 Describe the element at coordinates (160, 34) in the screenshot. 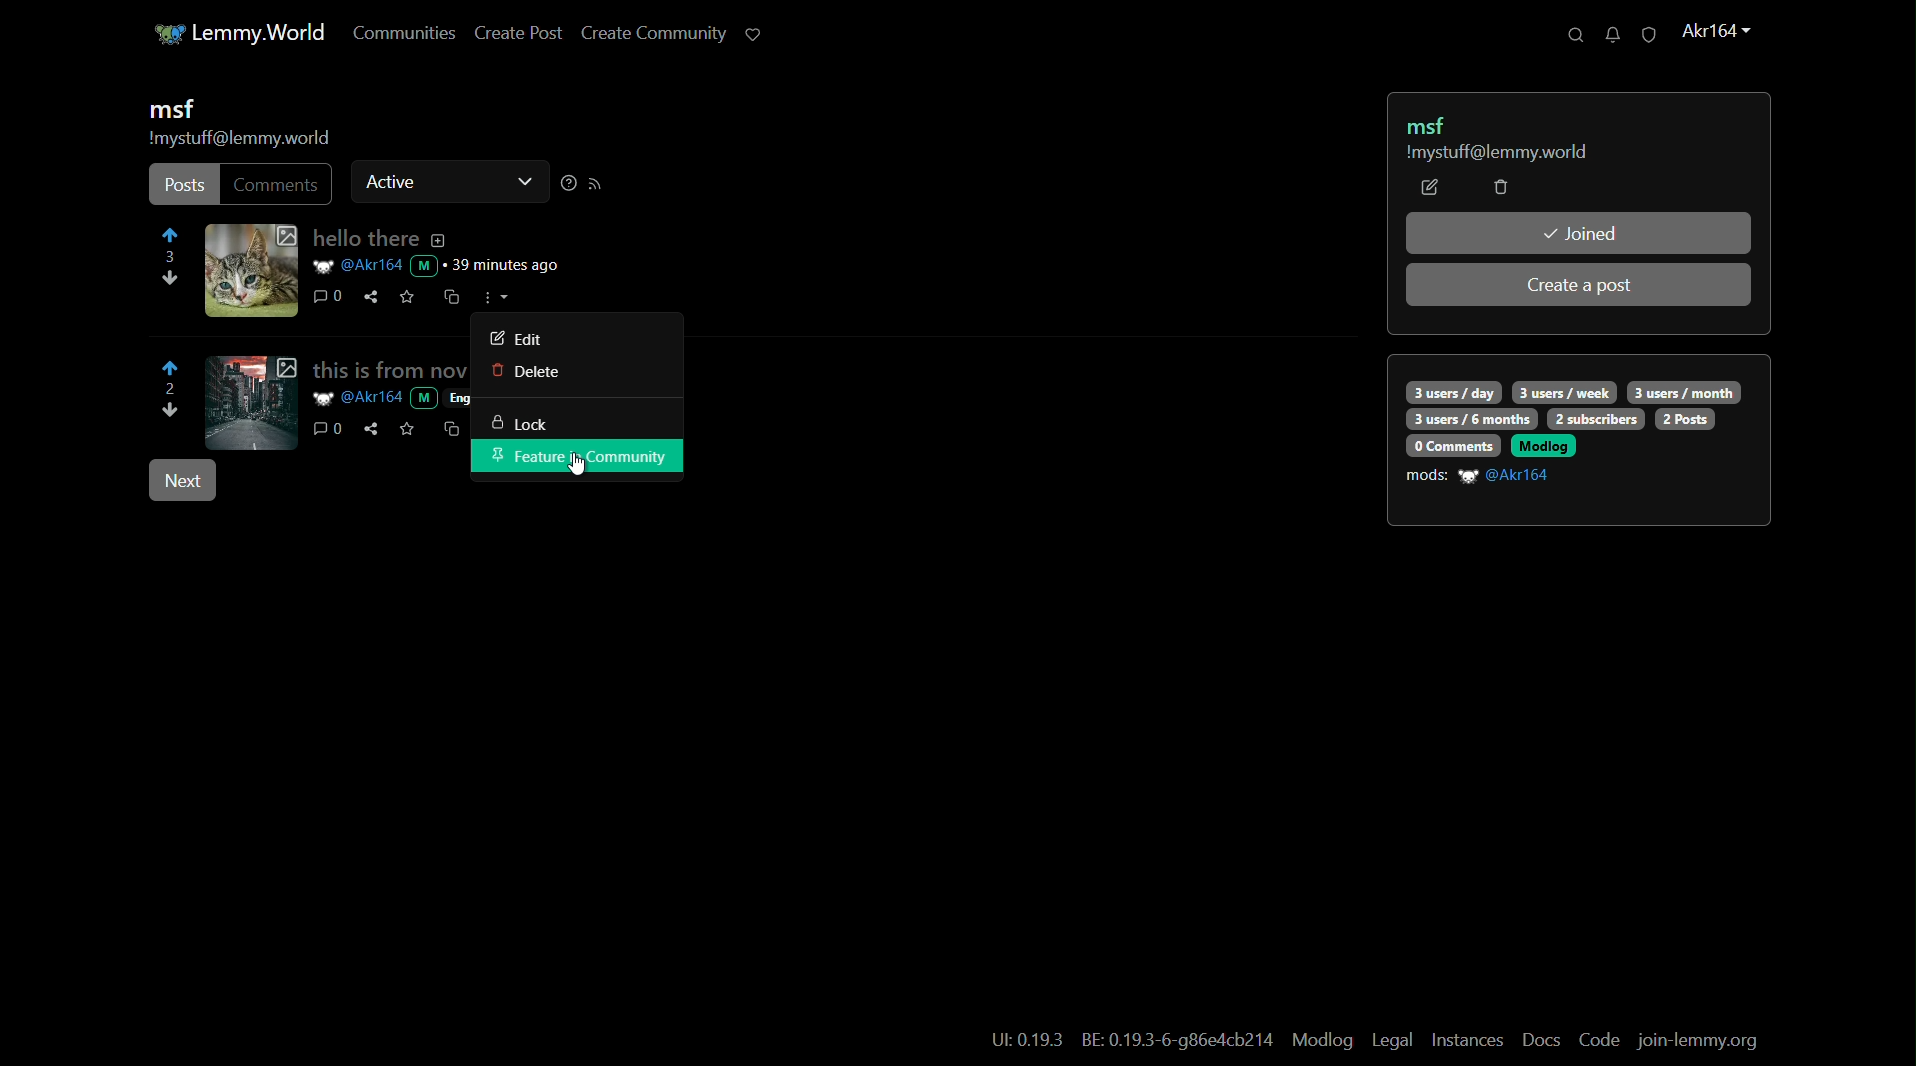

I see `icon` at that location.